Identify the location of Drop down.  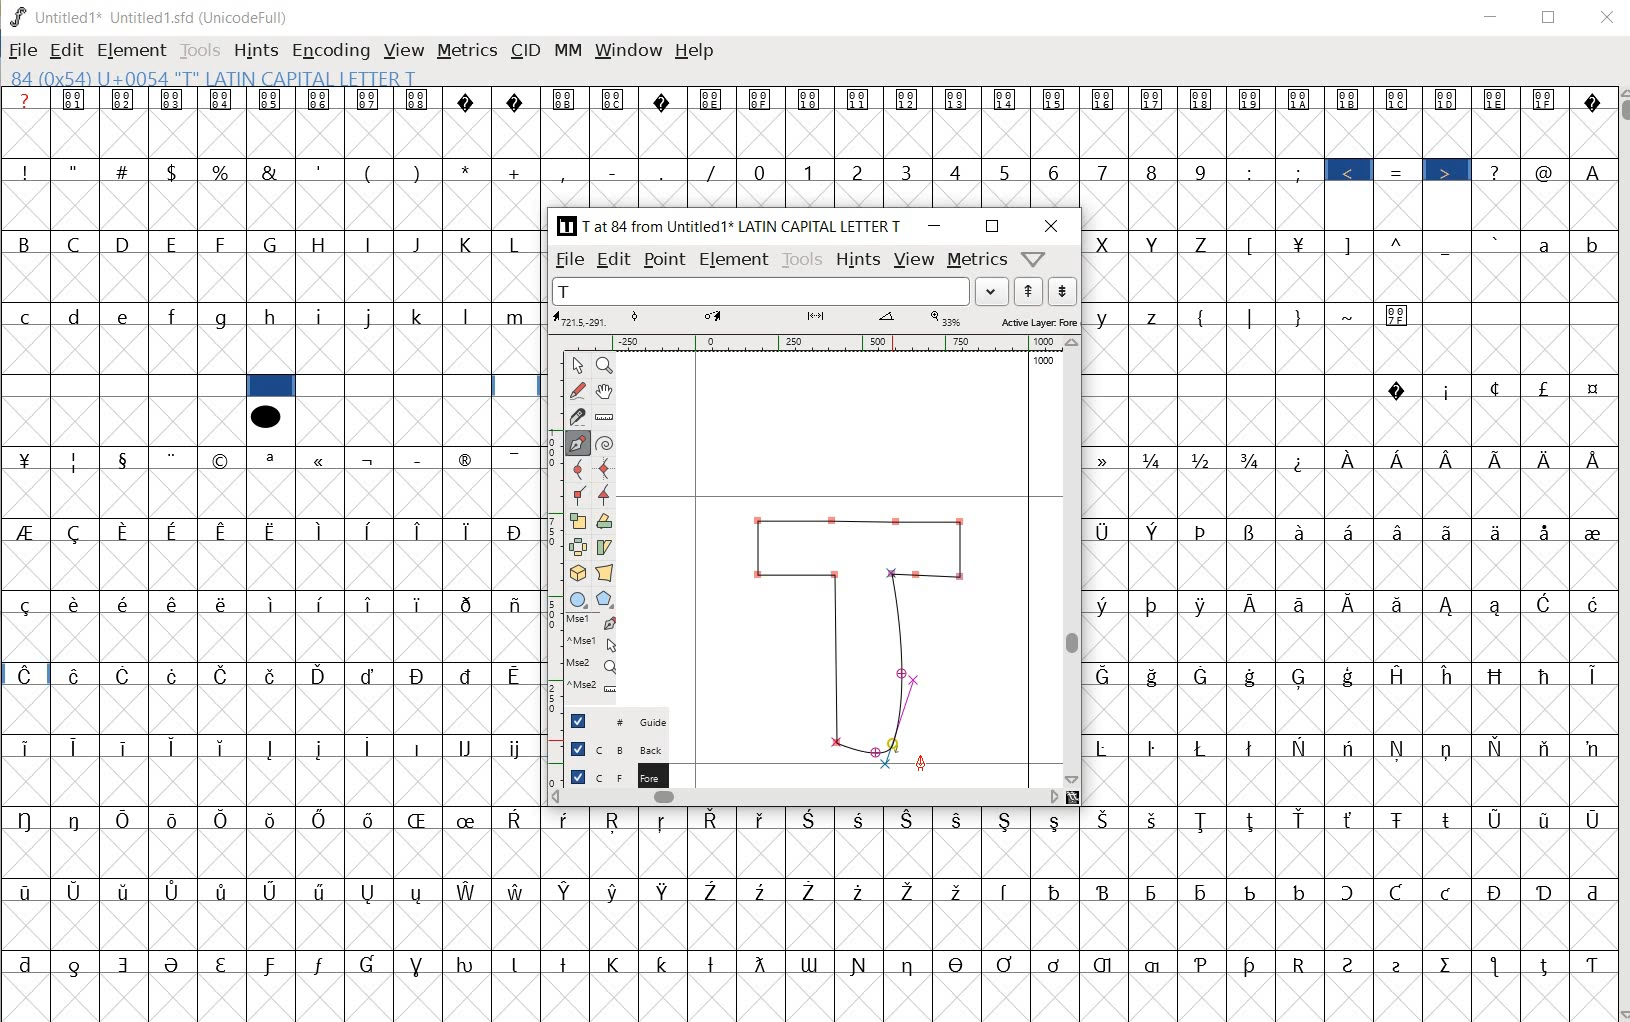
(992, 291).